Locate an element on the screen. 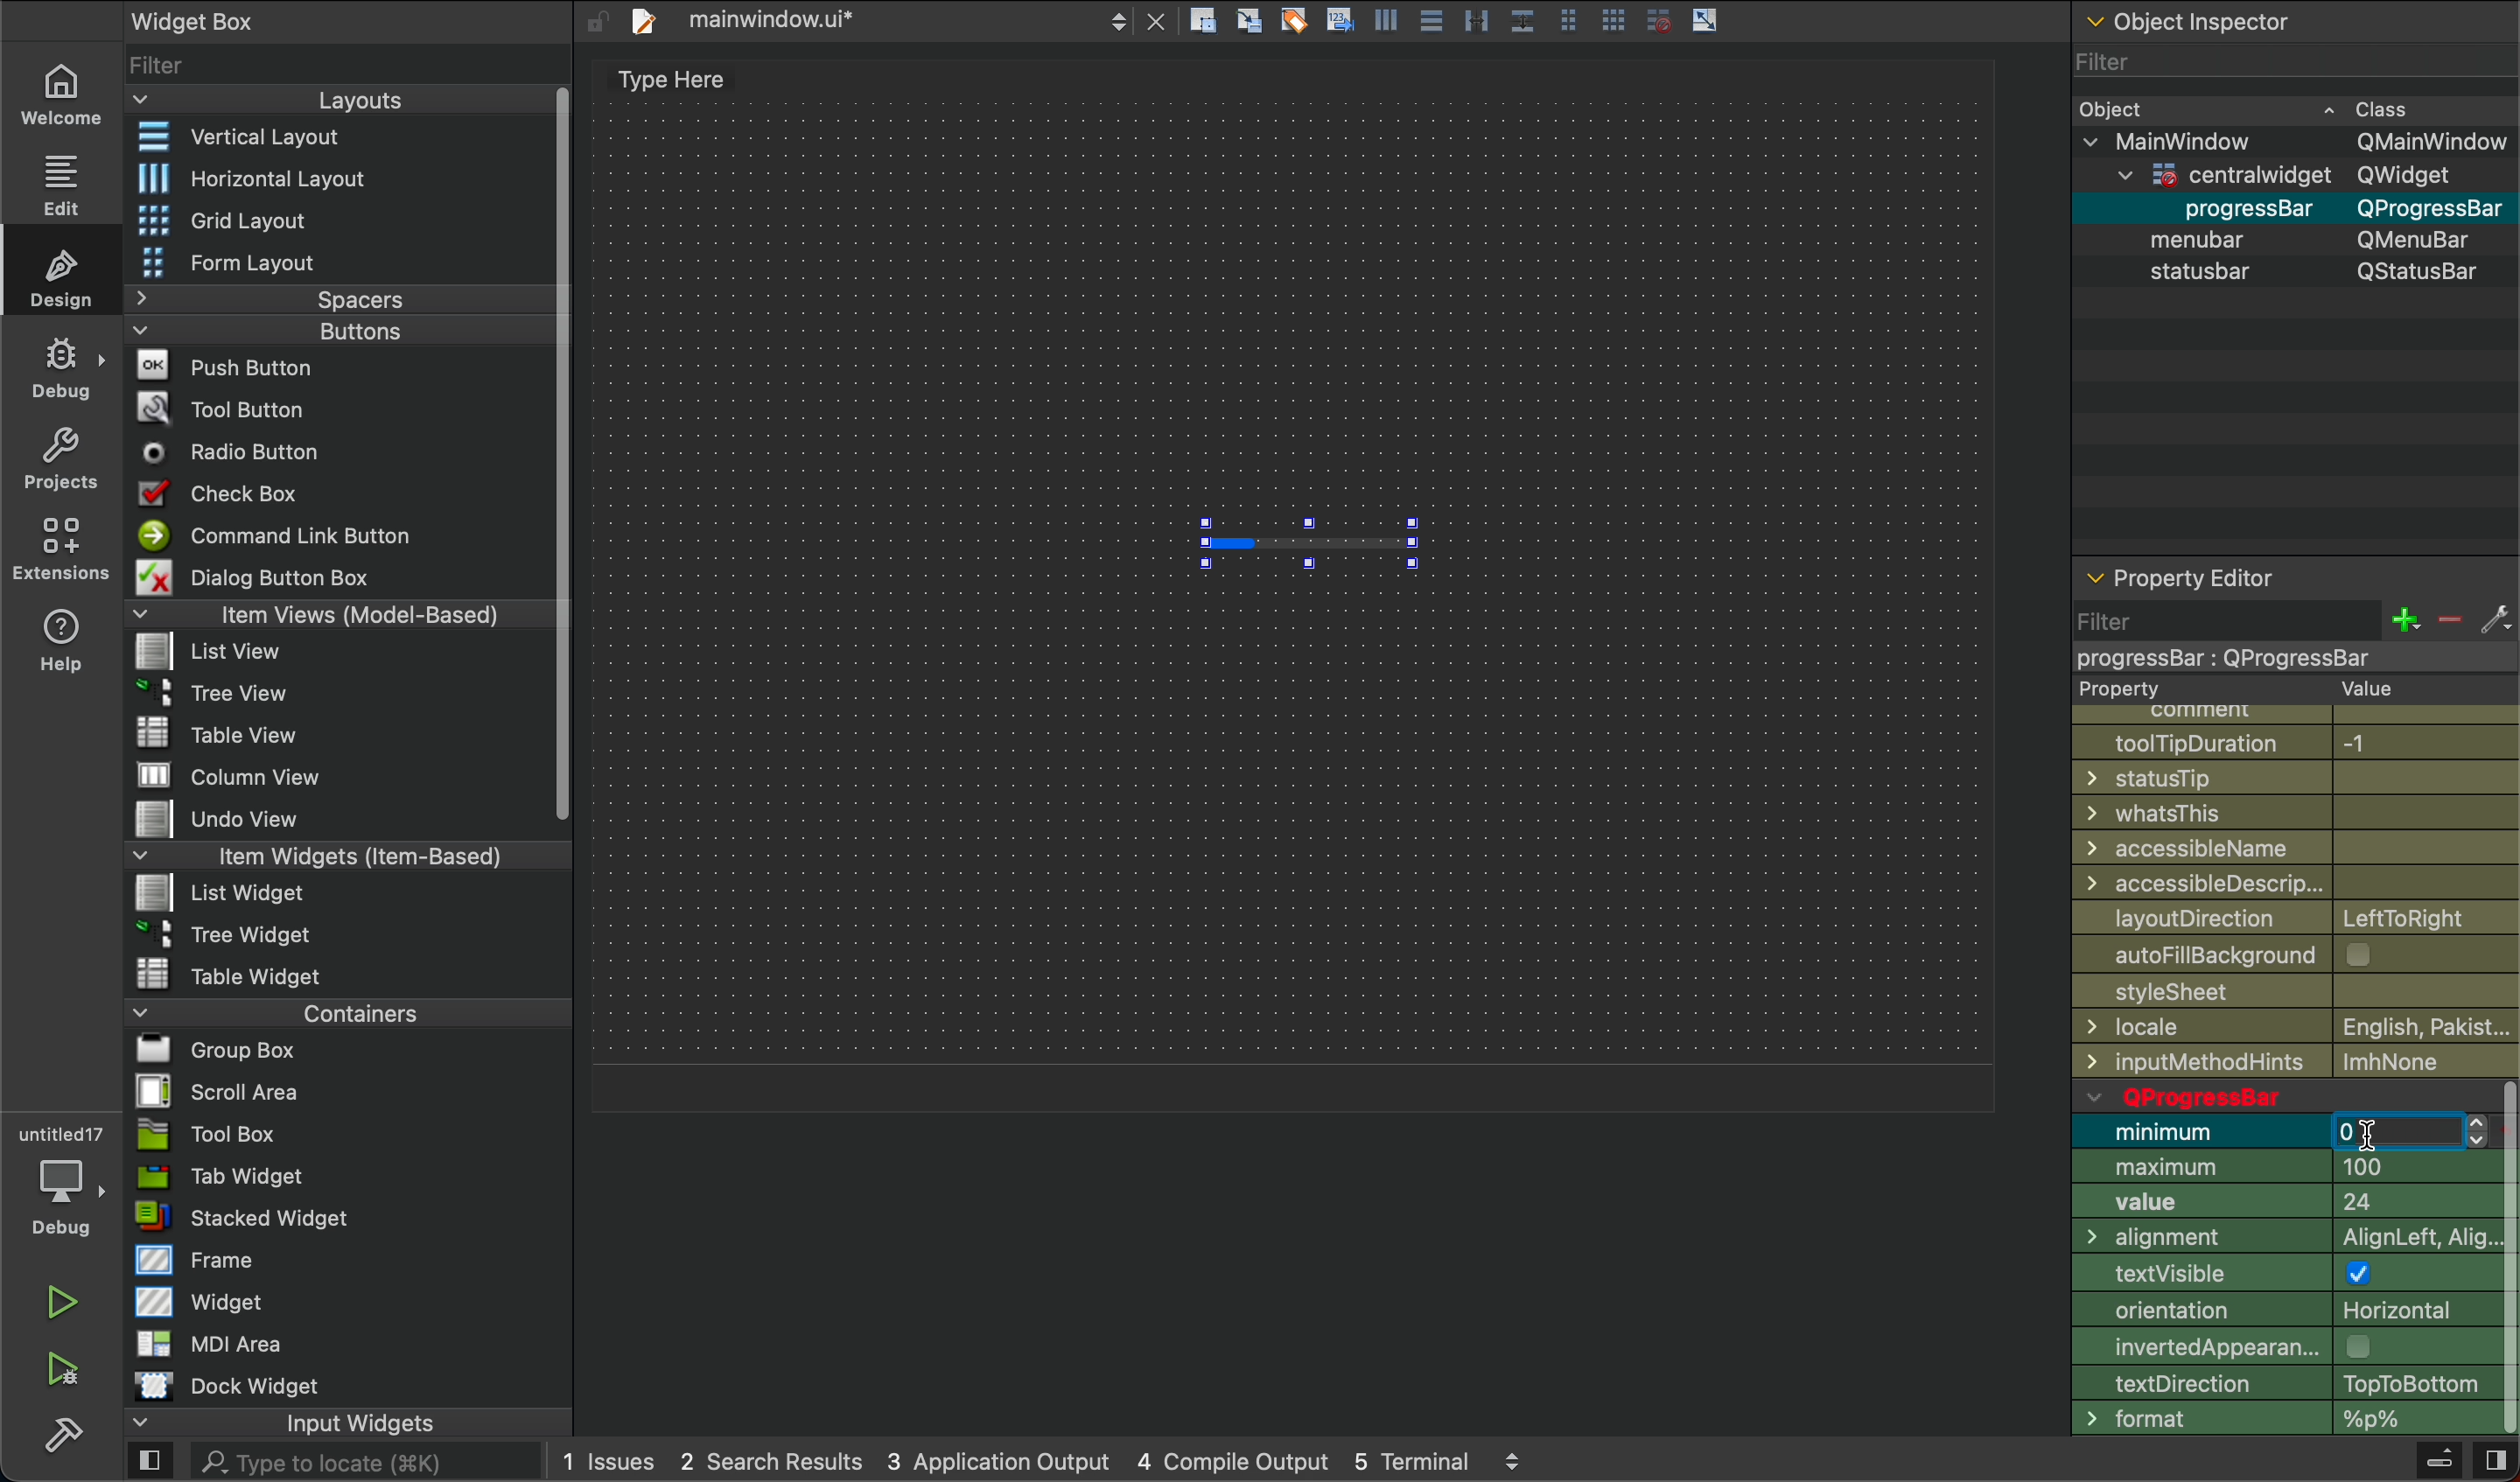 The height and width of the screenshot is (1482, 2520). widget list is located at coordinates (336, 62).